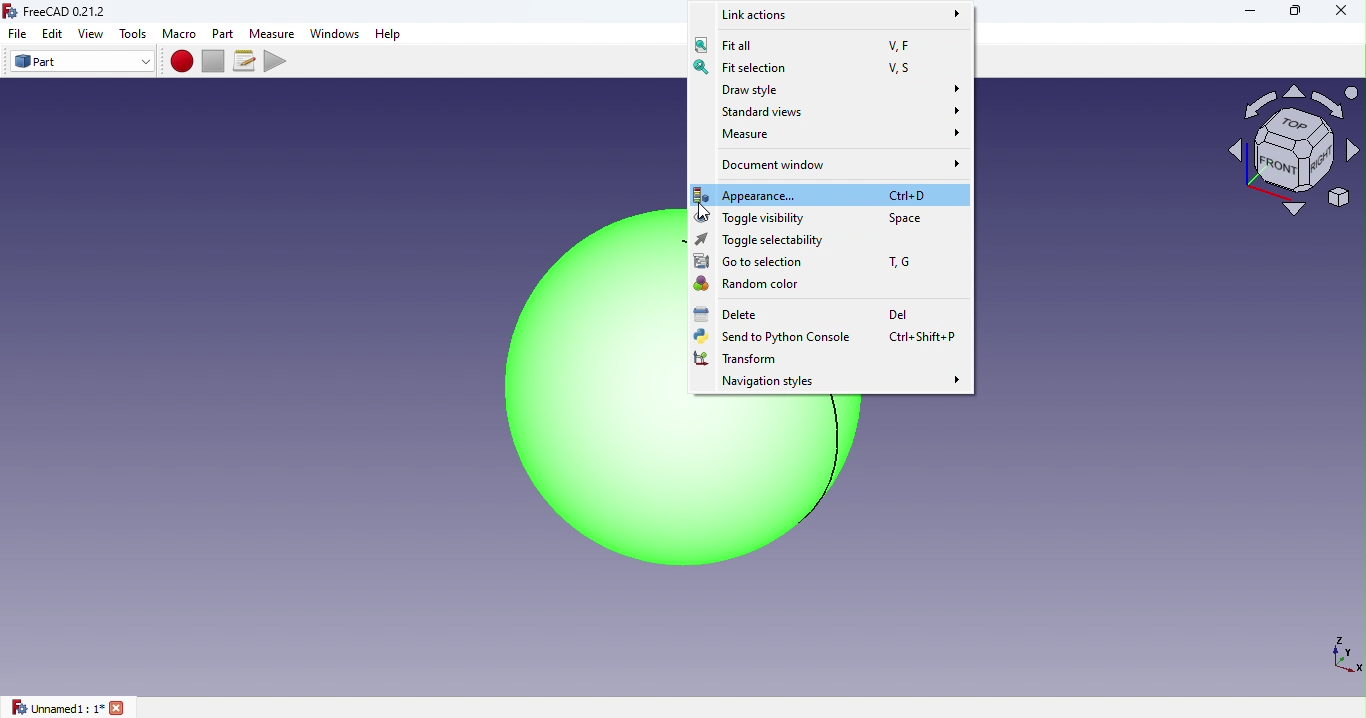  I want to click on Close, so click(1333, 14).